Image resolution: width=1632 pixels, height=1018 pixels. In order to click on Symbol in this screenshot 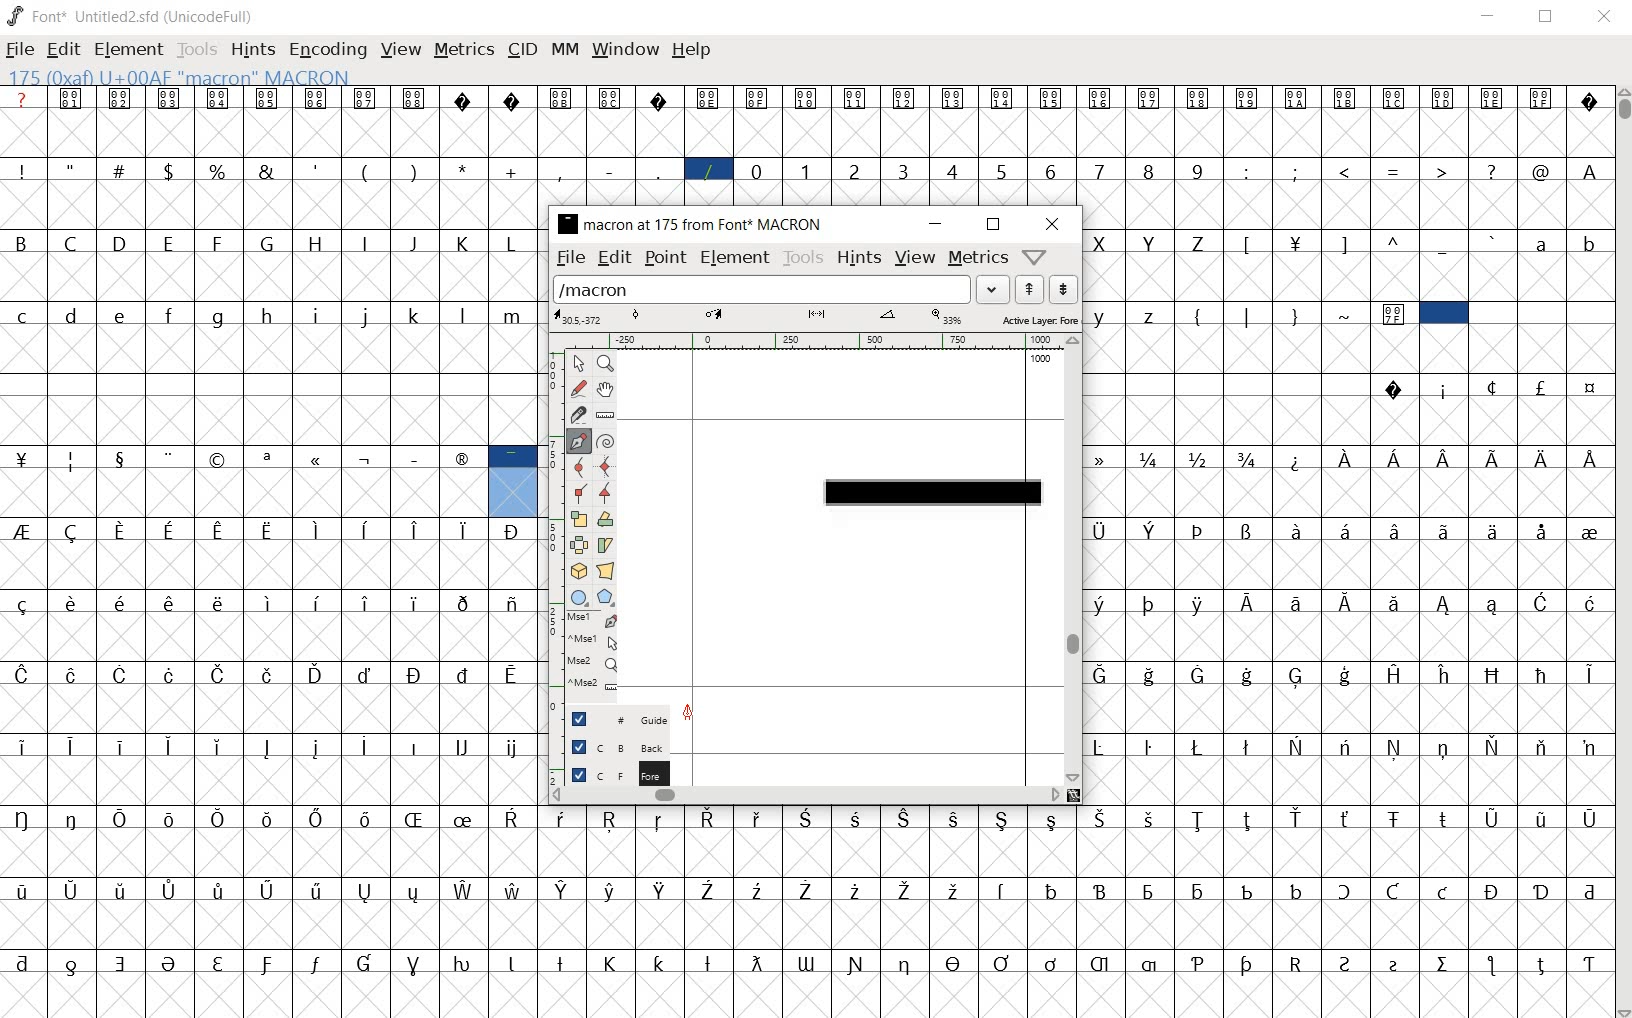, I will do `click(269, 674)`.